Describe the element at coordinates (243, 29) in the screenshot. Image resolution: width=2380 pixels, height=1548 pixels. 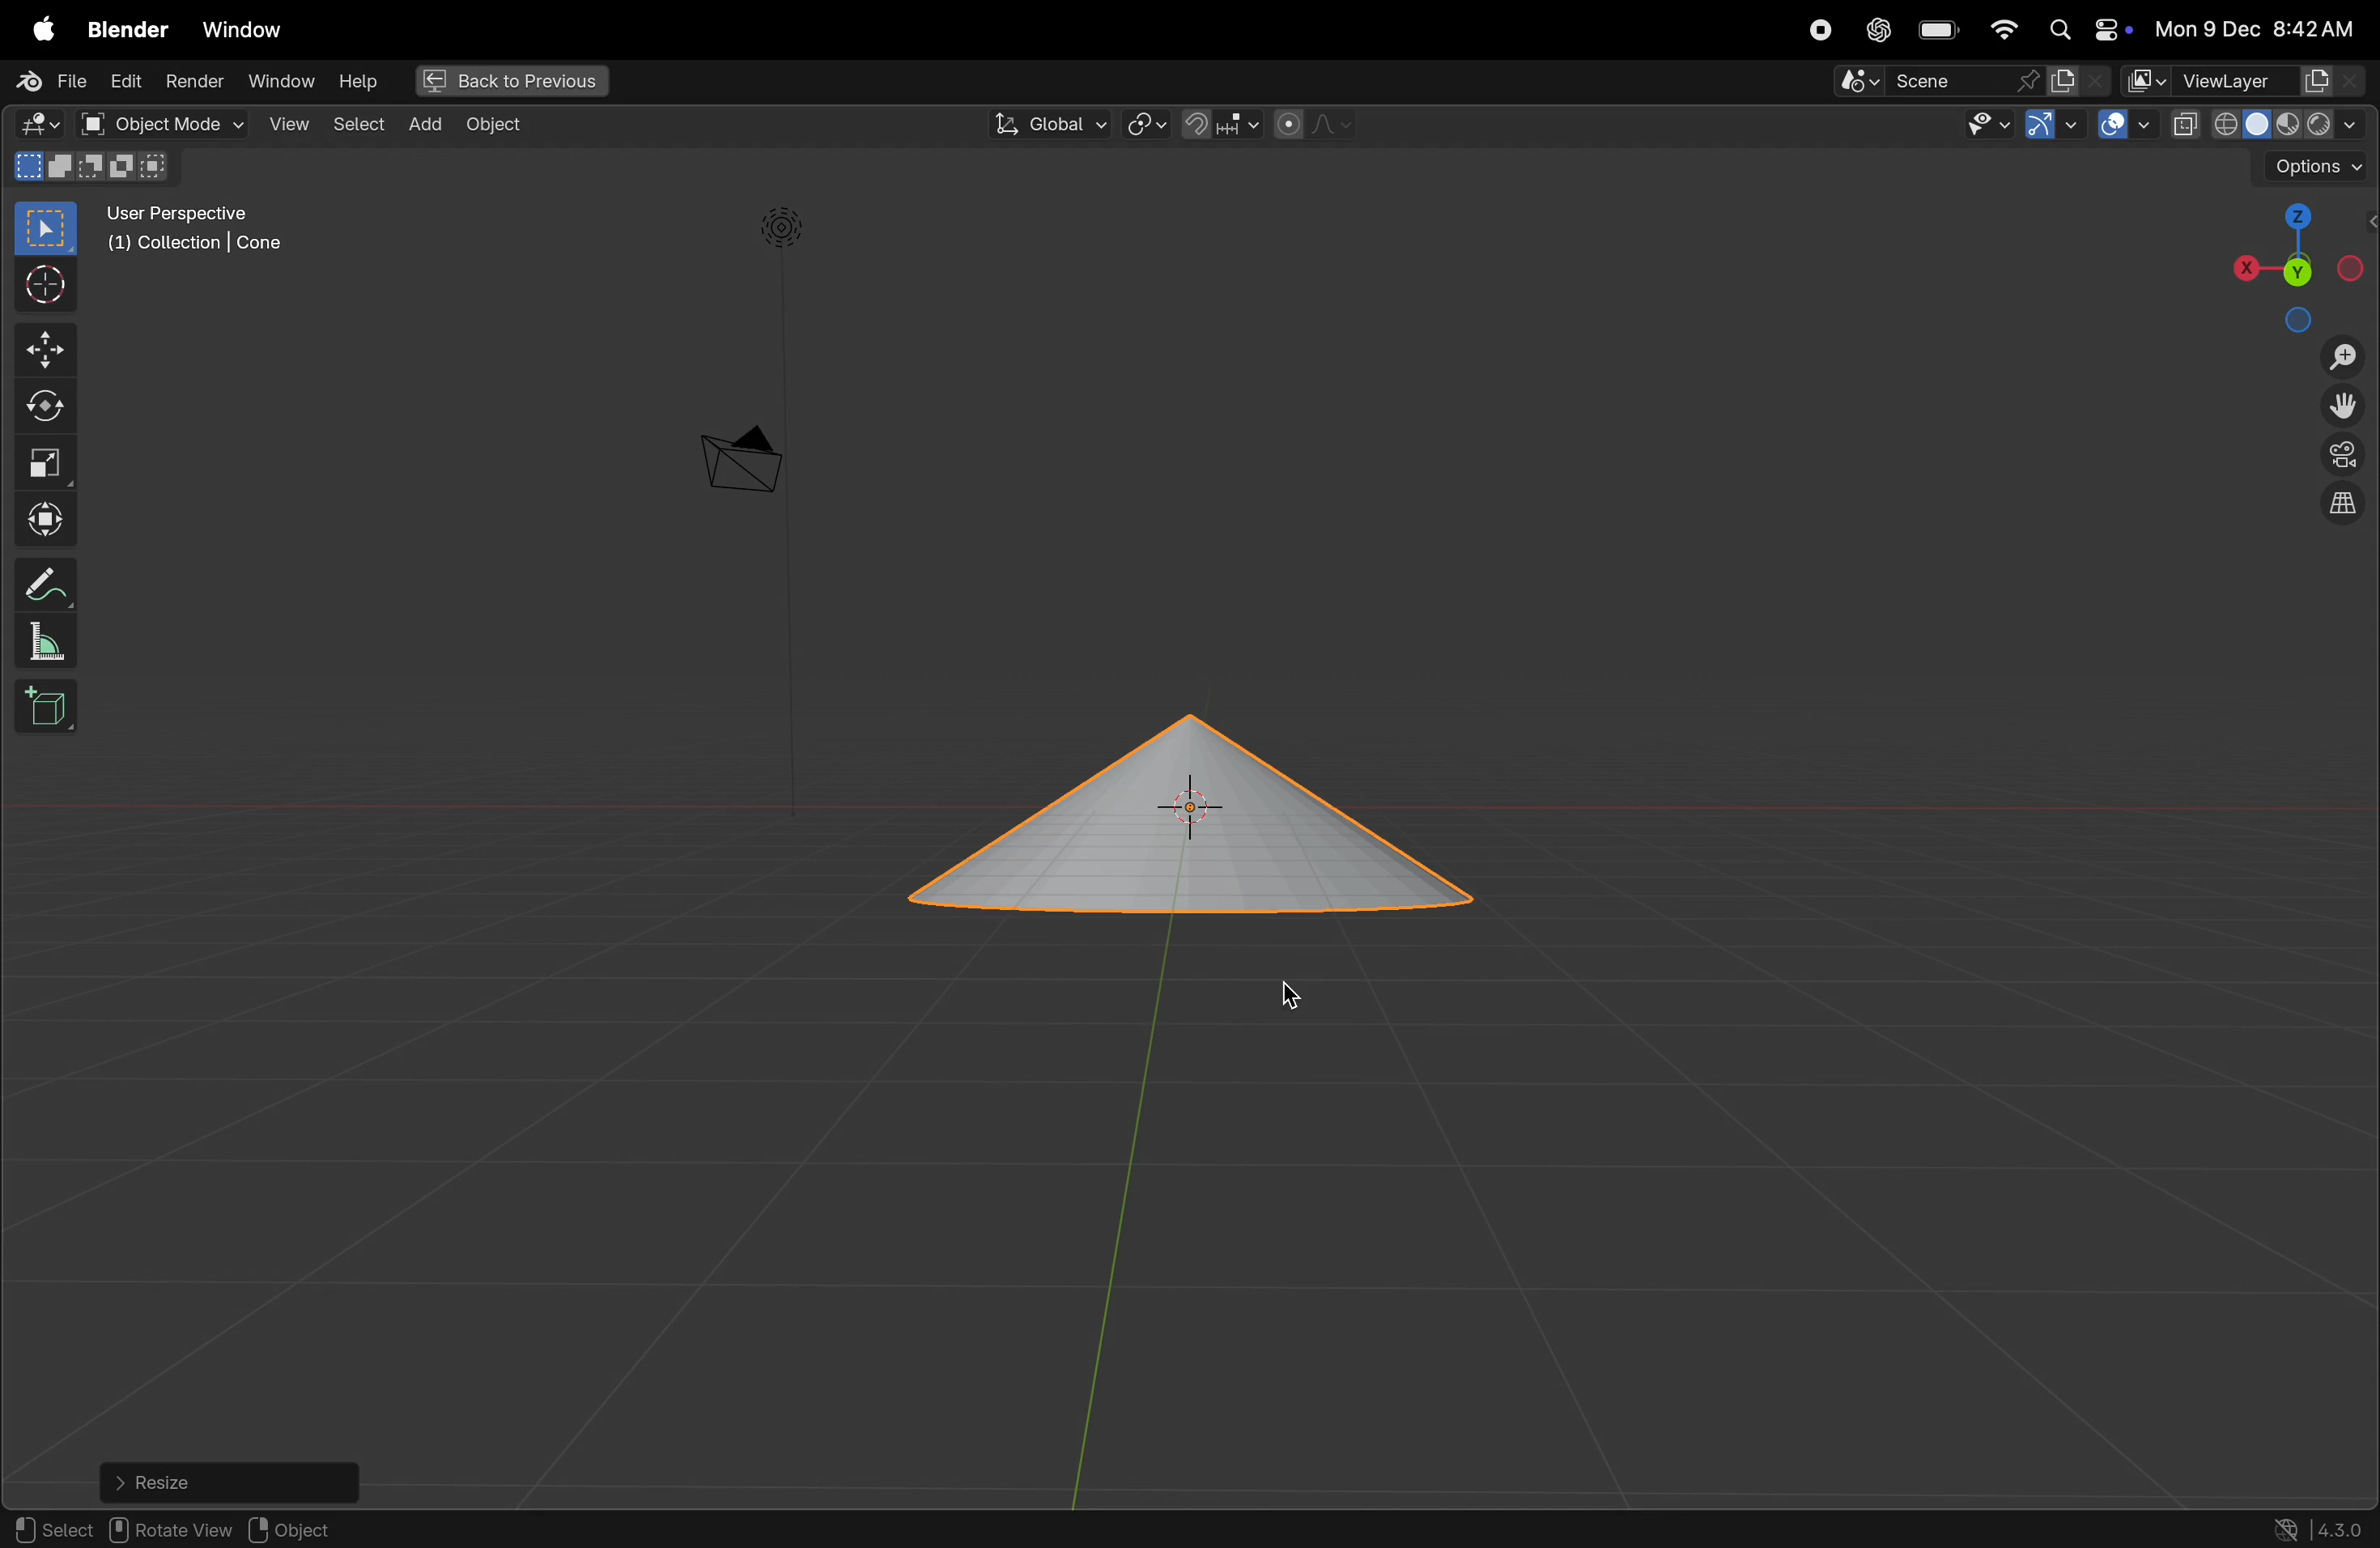
I see `Window` at that location.